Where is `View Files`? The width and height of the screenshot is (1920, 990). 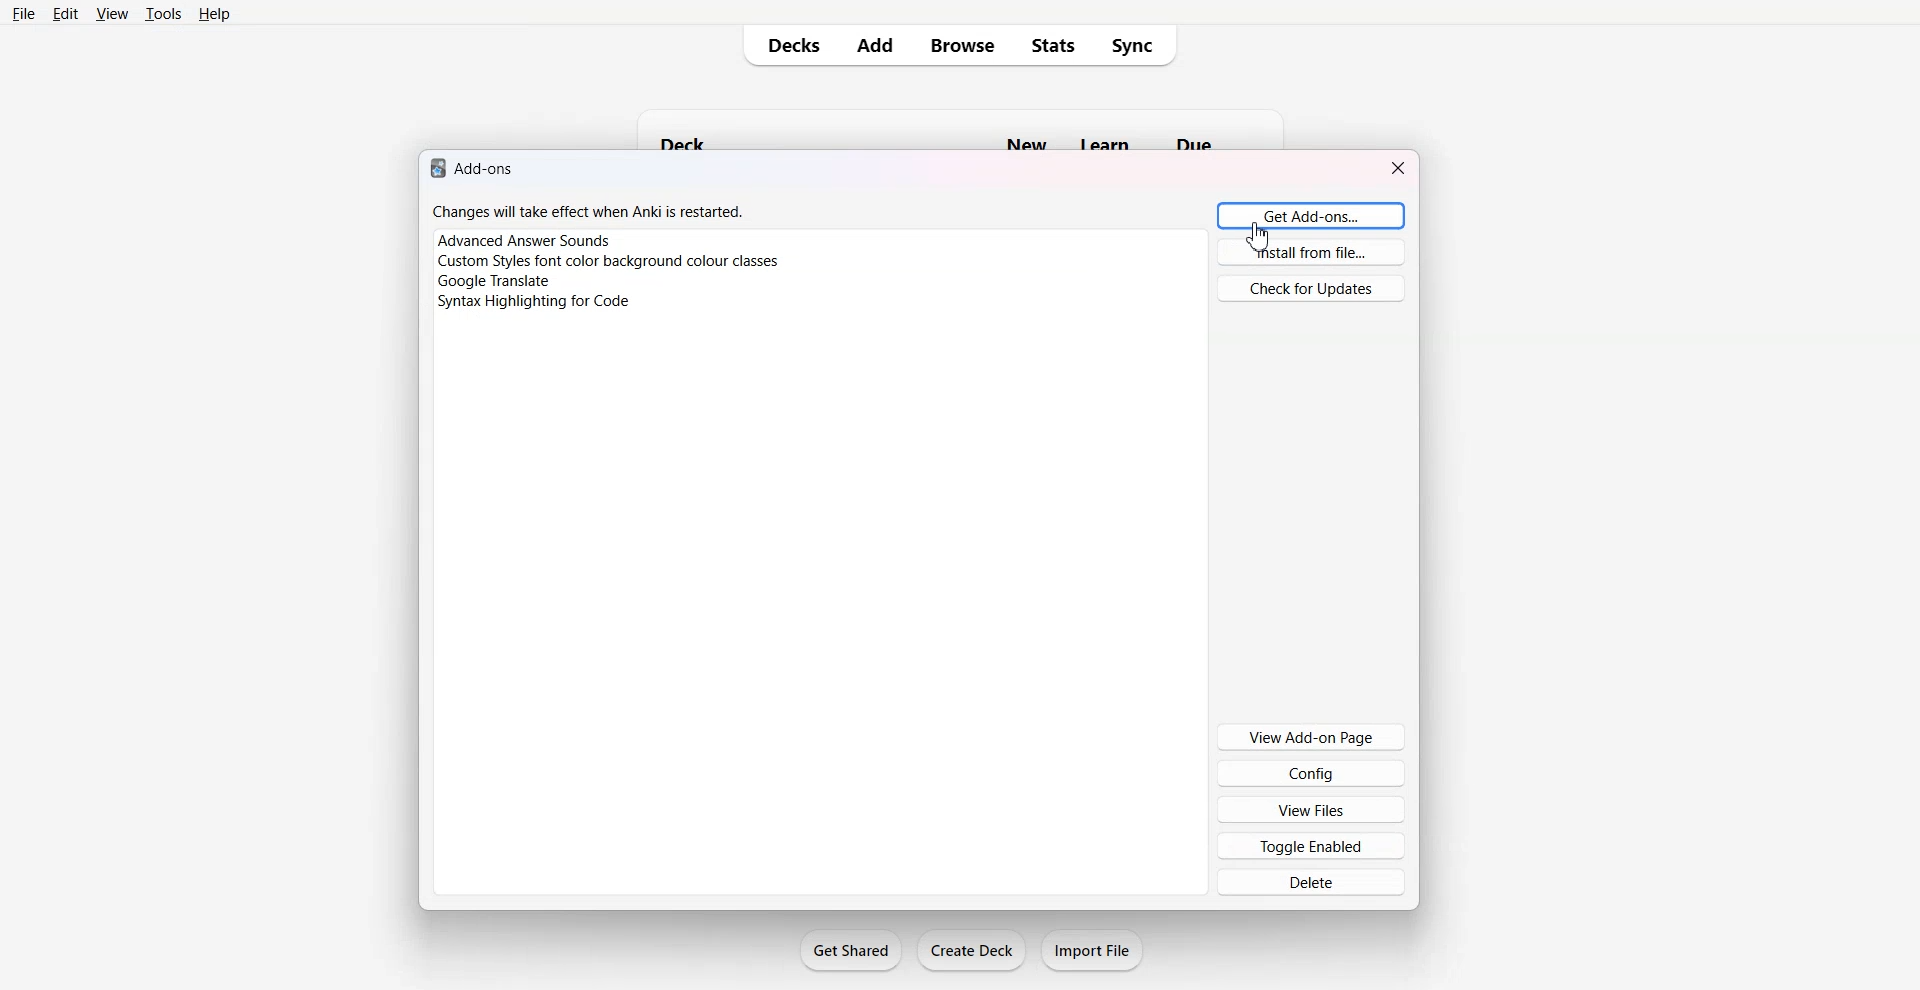 View Files is located at coordinates (1311, 808).